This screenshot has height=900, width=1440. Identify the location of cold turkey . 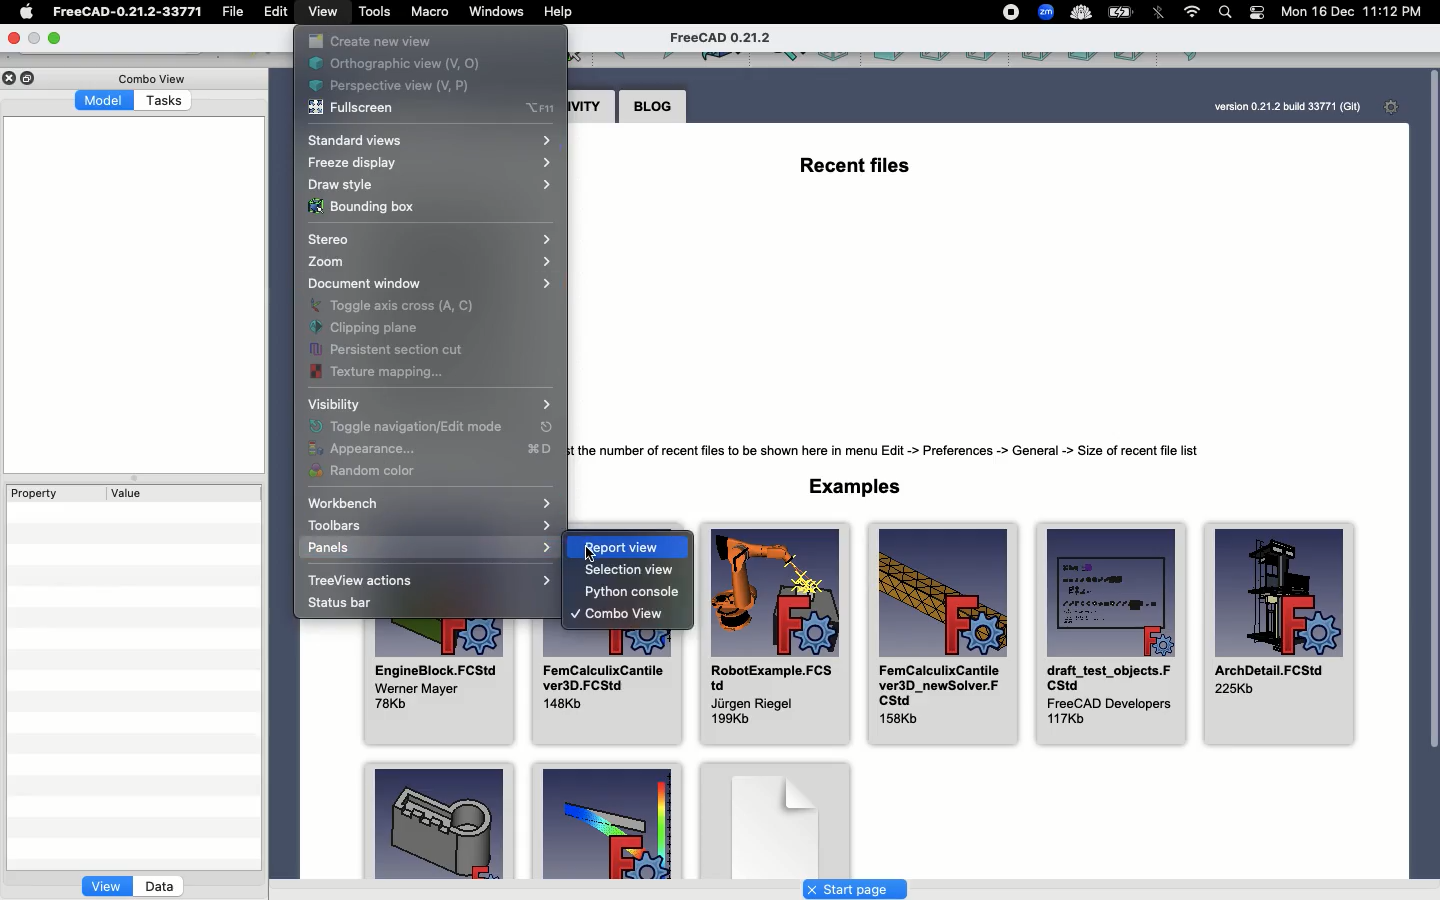
(1080, 12).